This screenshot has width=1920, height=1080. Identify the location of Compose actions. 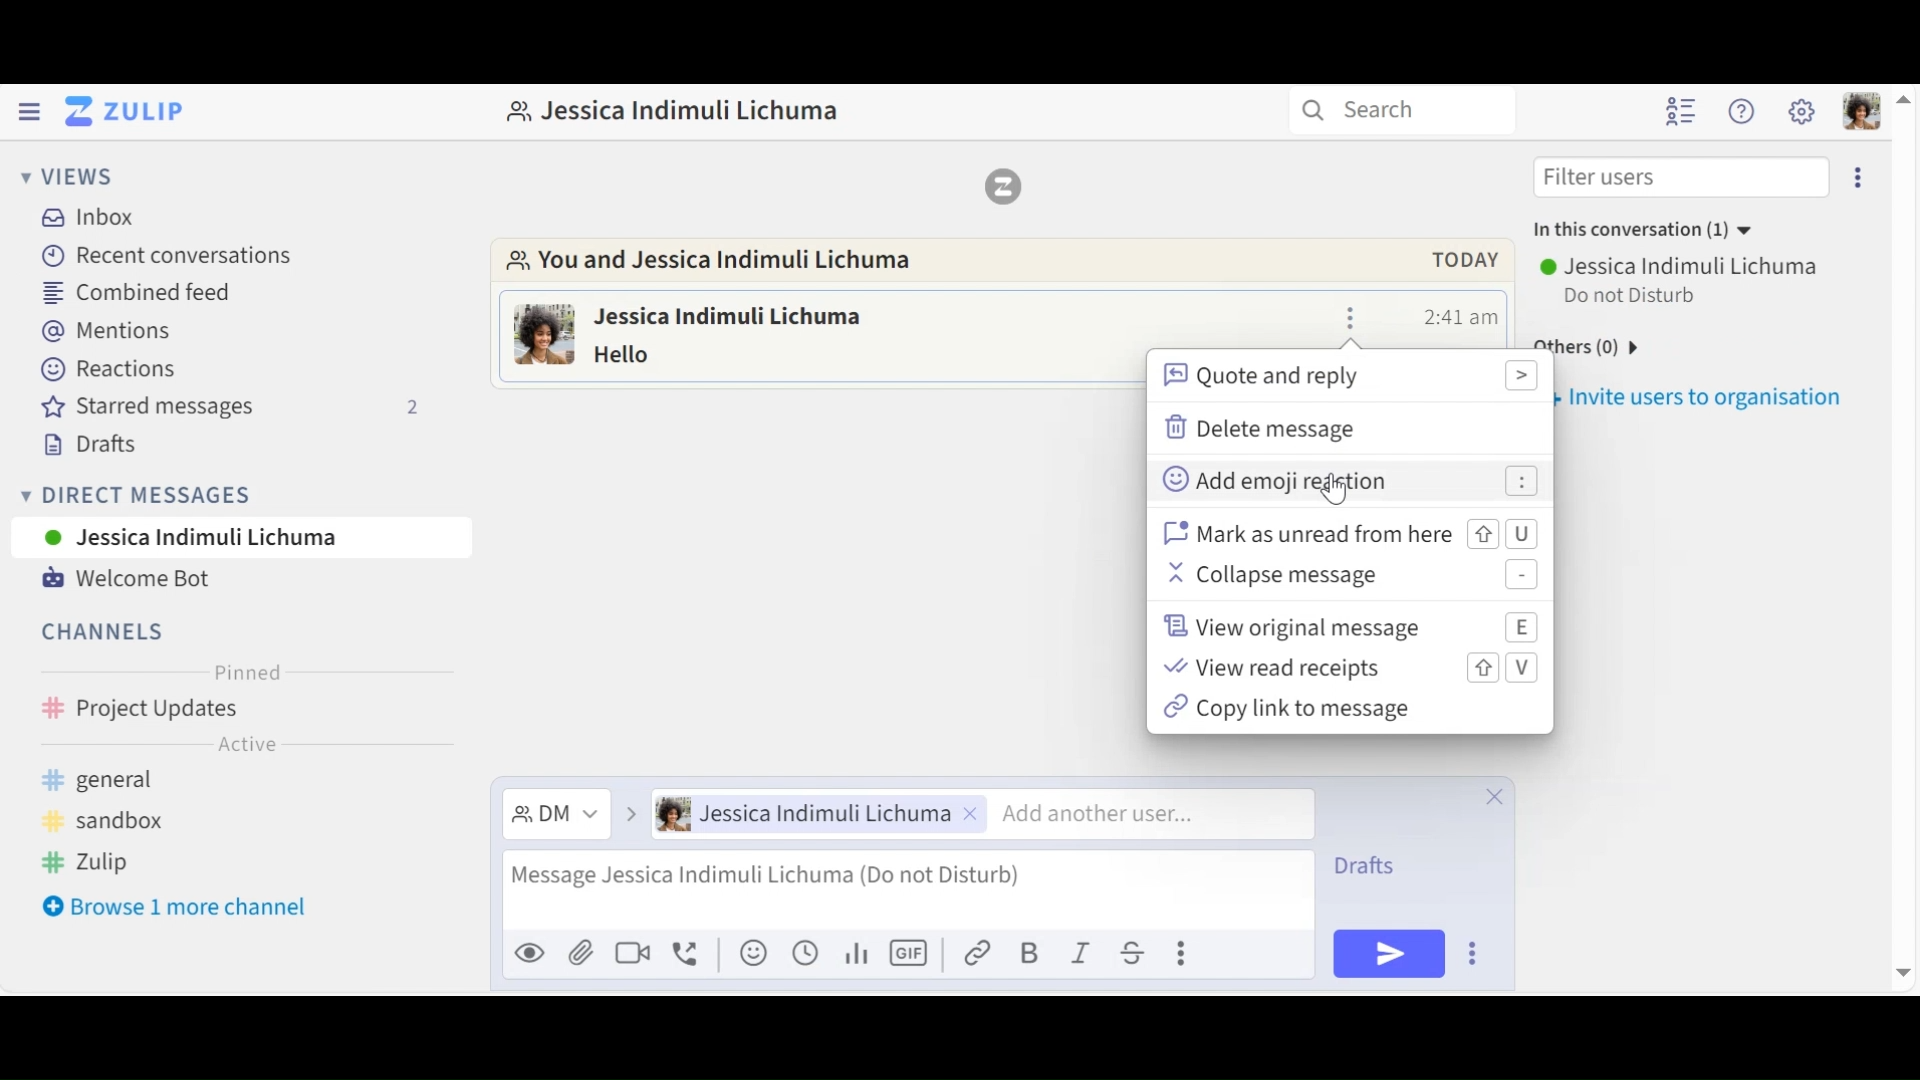
(1186, 951).